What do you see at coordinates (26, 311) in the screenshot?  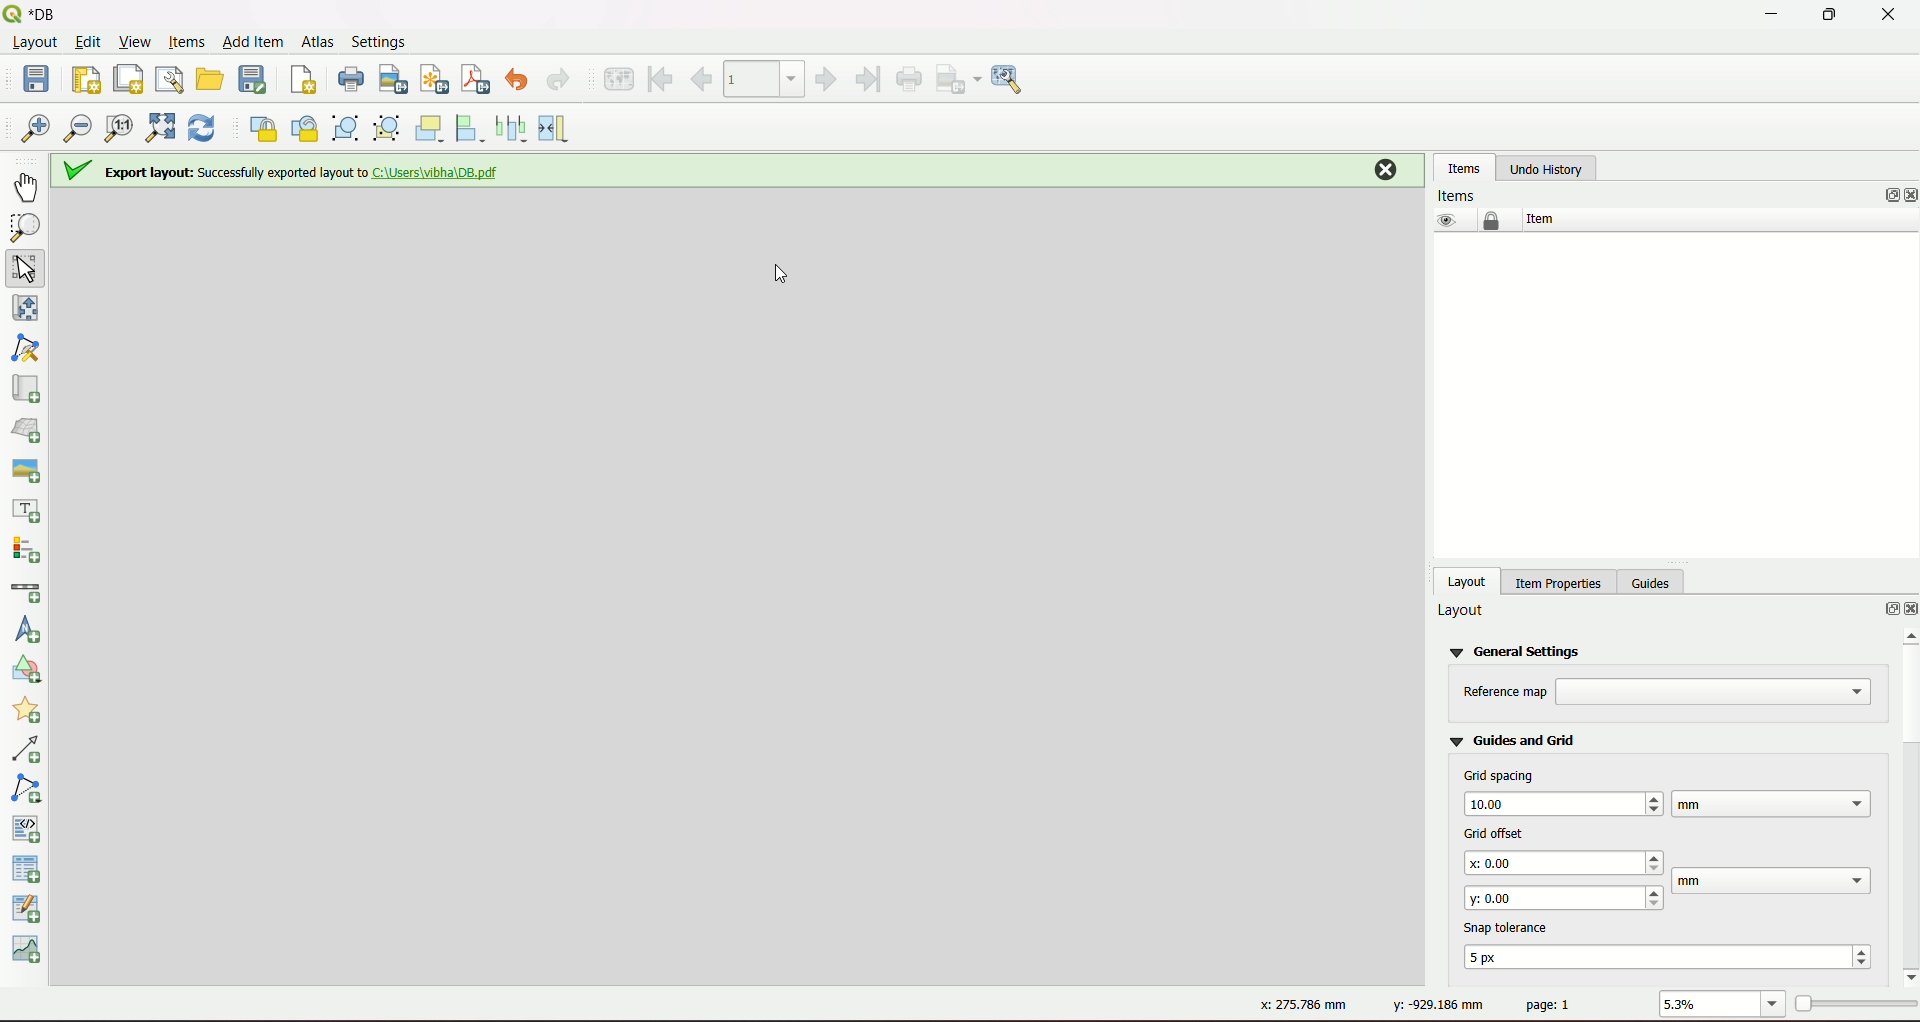 I see `move item content` at bounding box center [26, 311].